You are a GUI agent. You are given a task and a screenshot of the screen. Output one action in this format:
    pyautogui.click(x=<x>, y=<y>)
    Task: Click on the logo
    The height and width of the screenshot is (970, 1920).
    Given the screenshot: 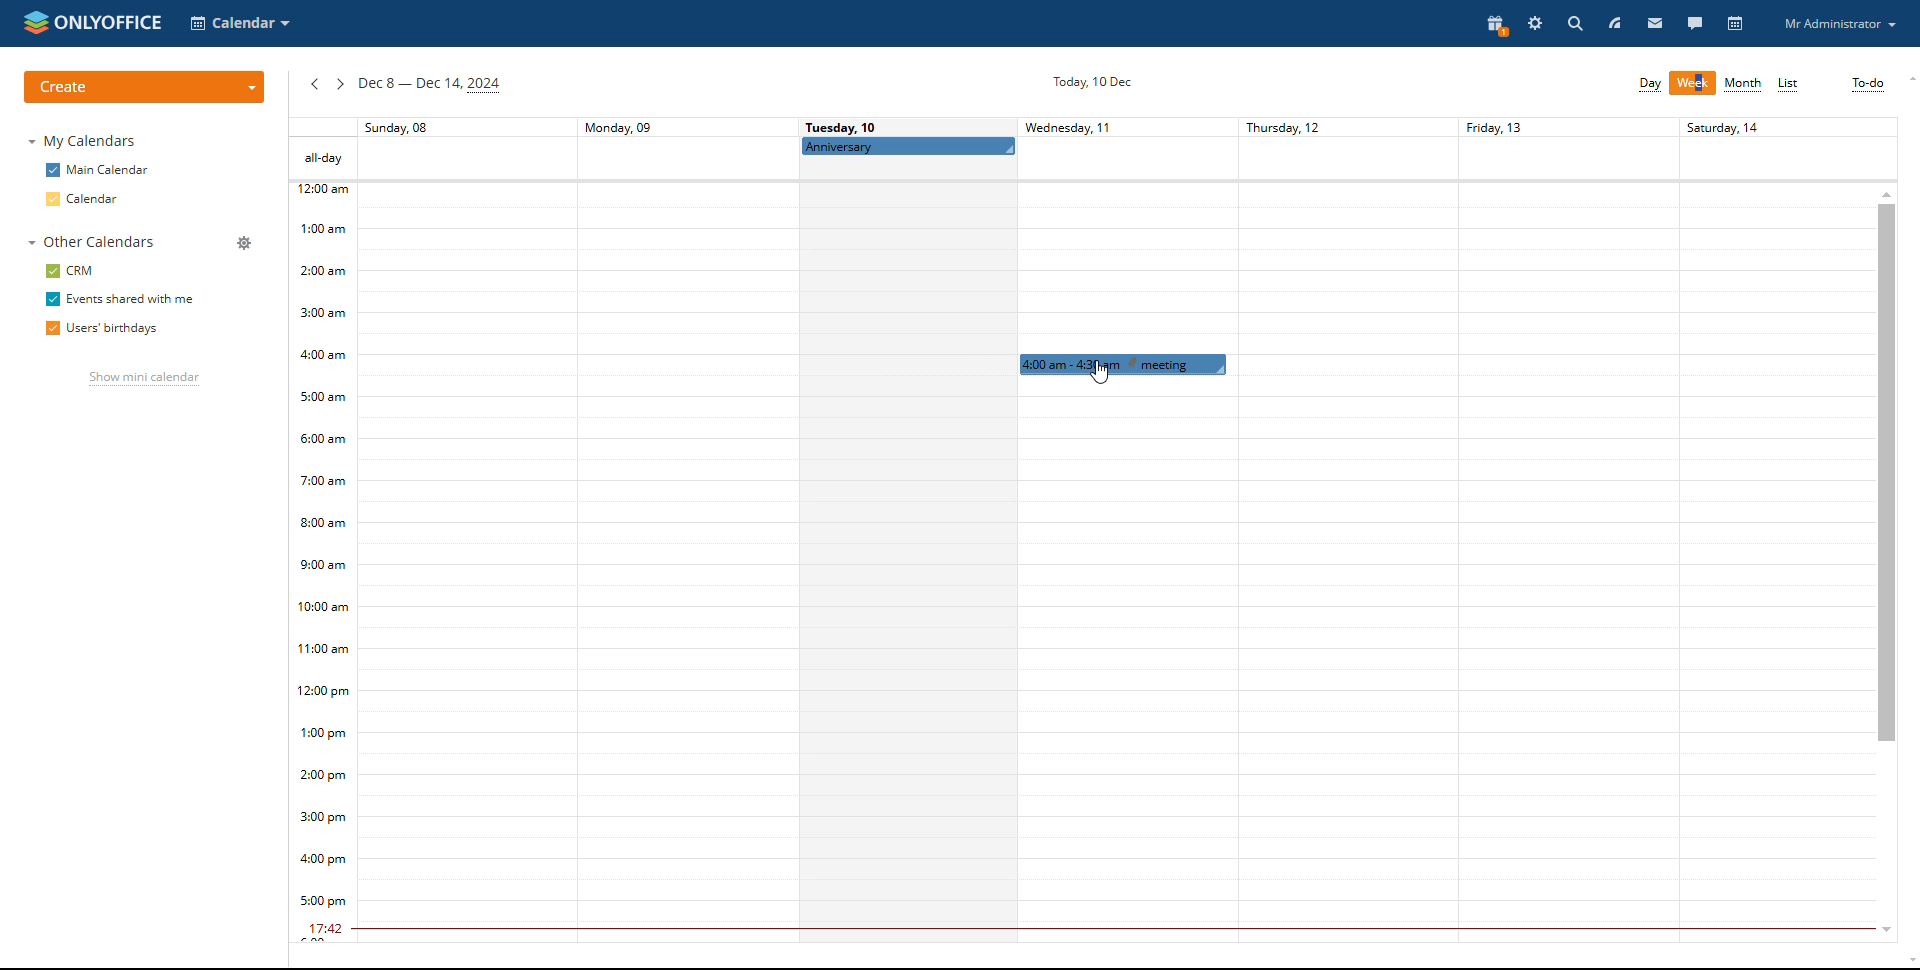 What is the action you would take?
    pyautogui.click(x=93, y=22)
    